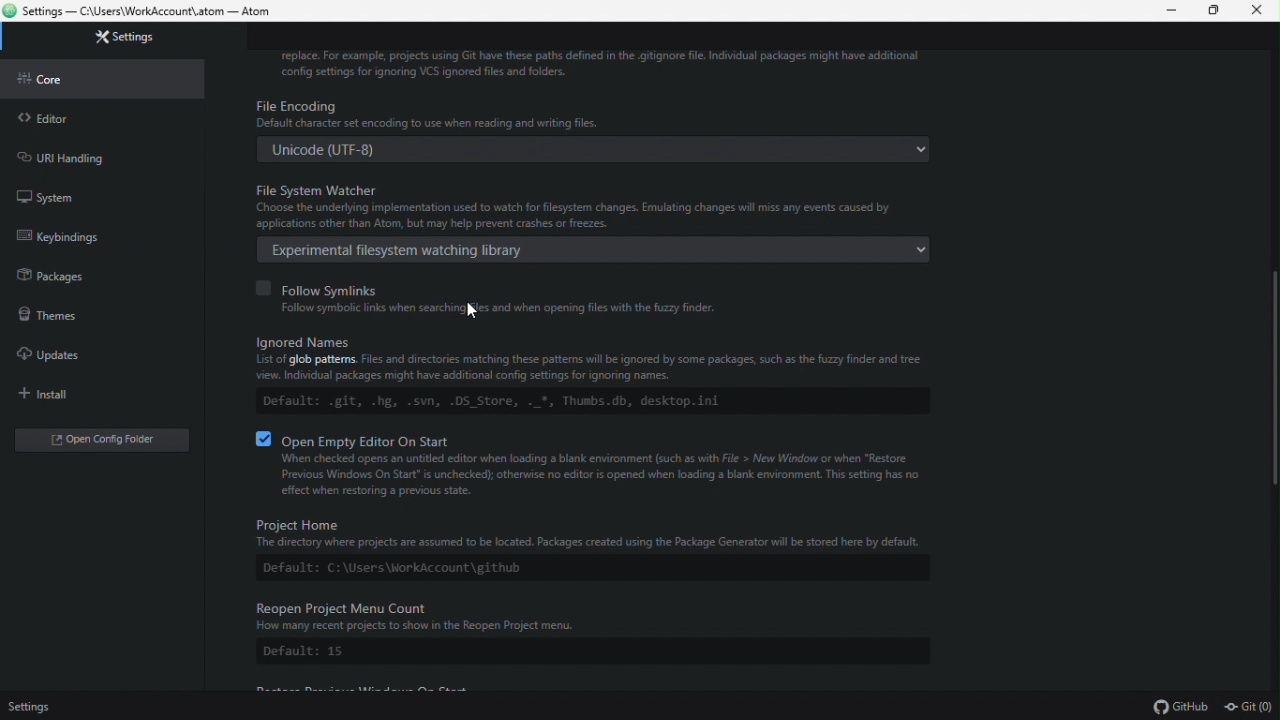 Image resolution: width=1280 pixels, height=720 pixels. Describe the element at coordinates (92, 439) in the screenshot. I see `Open folder` at that location.